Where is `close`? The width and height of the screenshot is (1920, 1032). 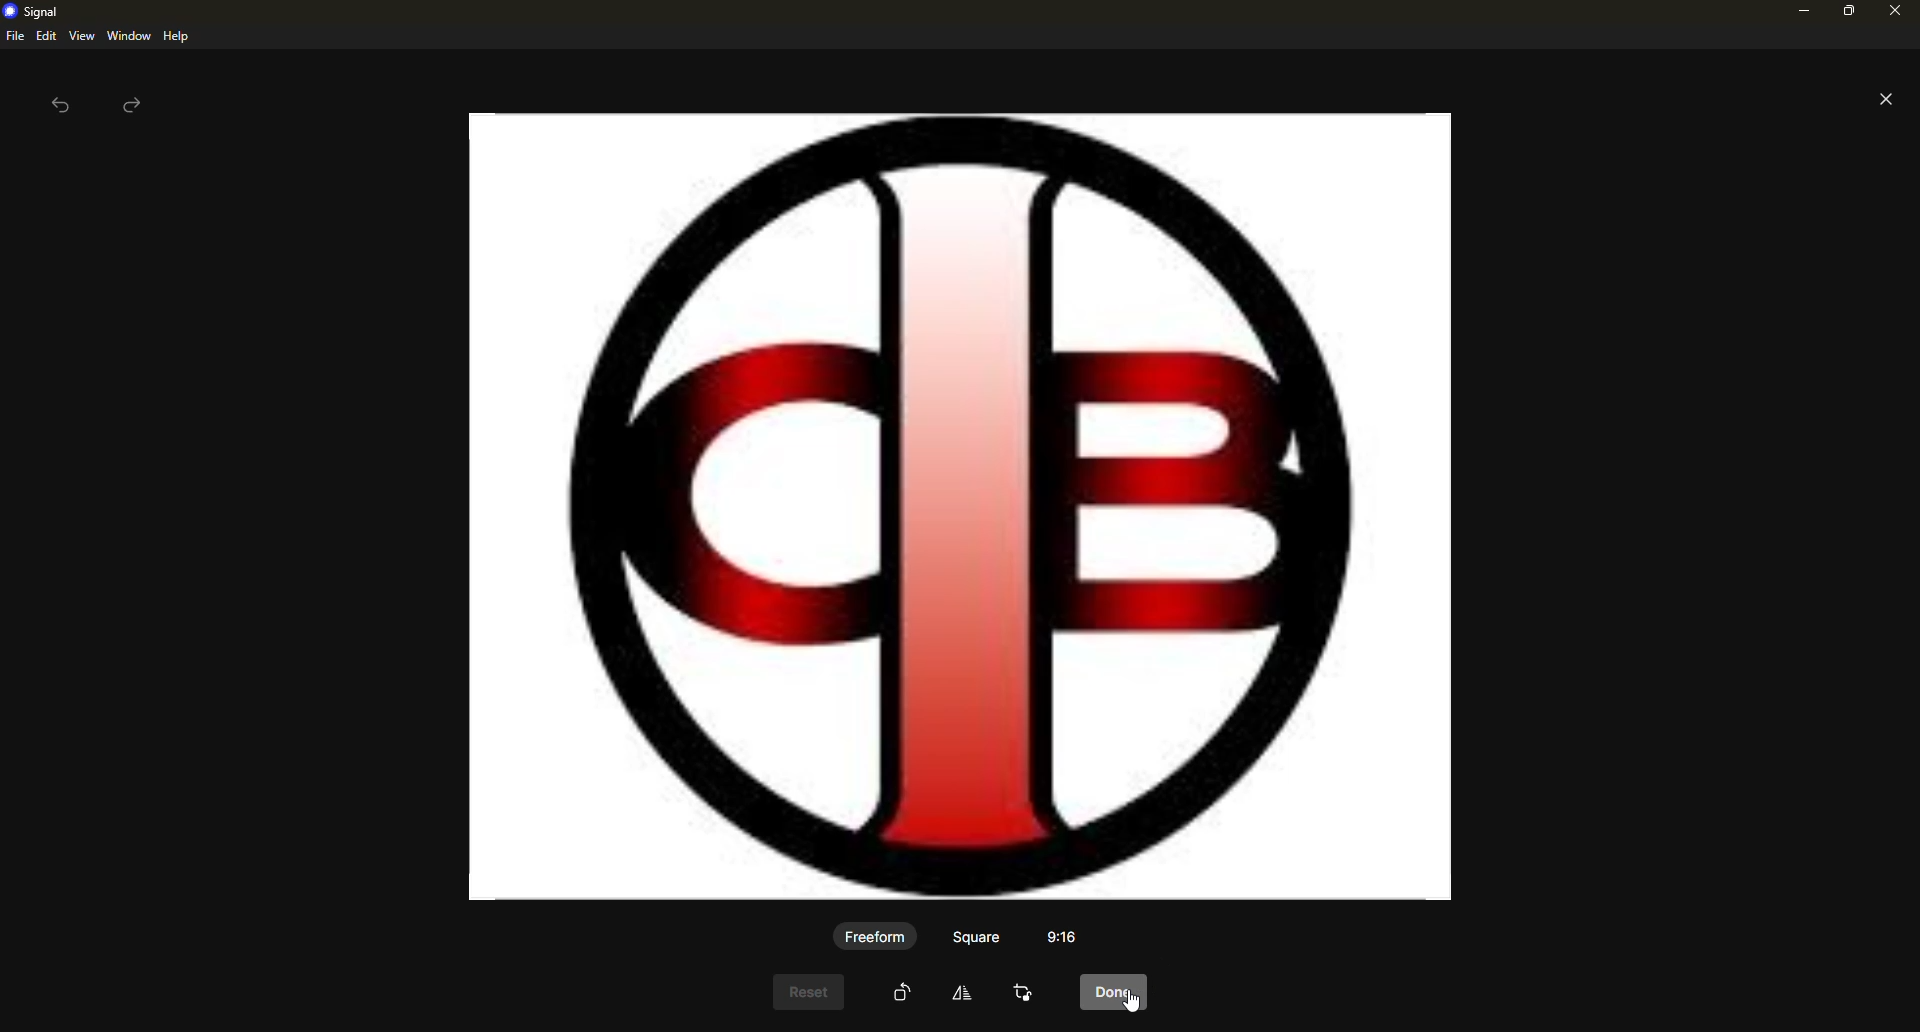 close is located at coordinates (1886, 99).